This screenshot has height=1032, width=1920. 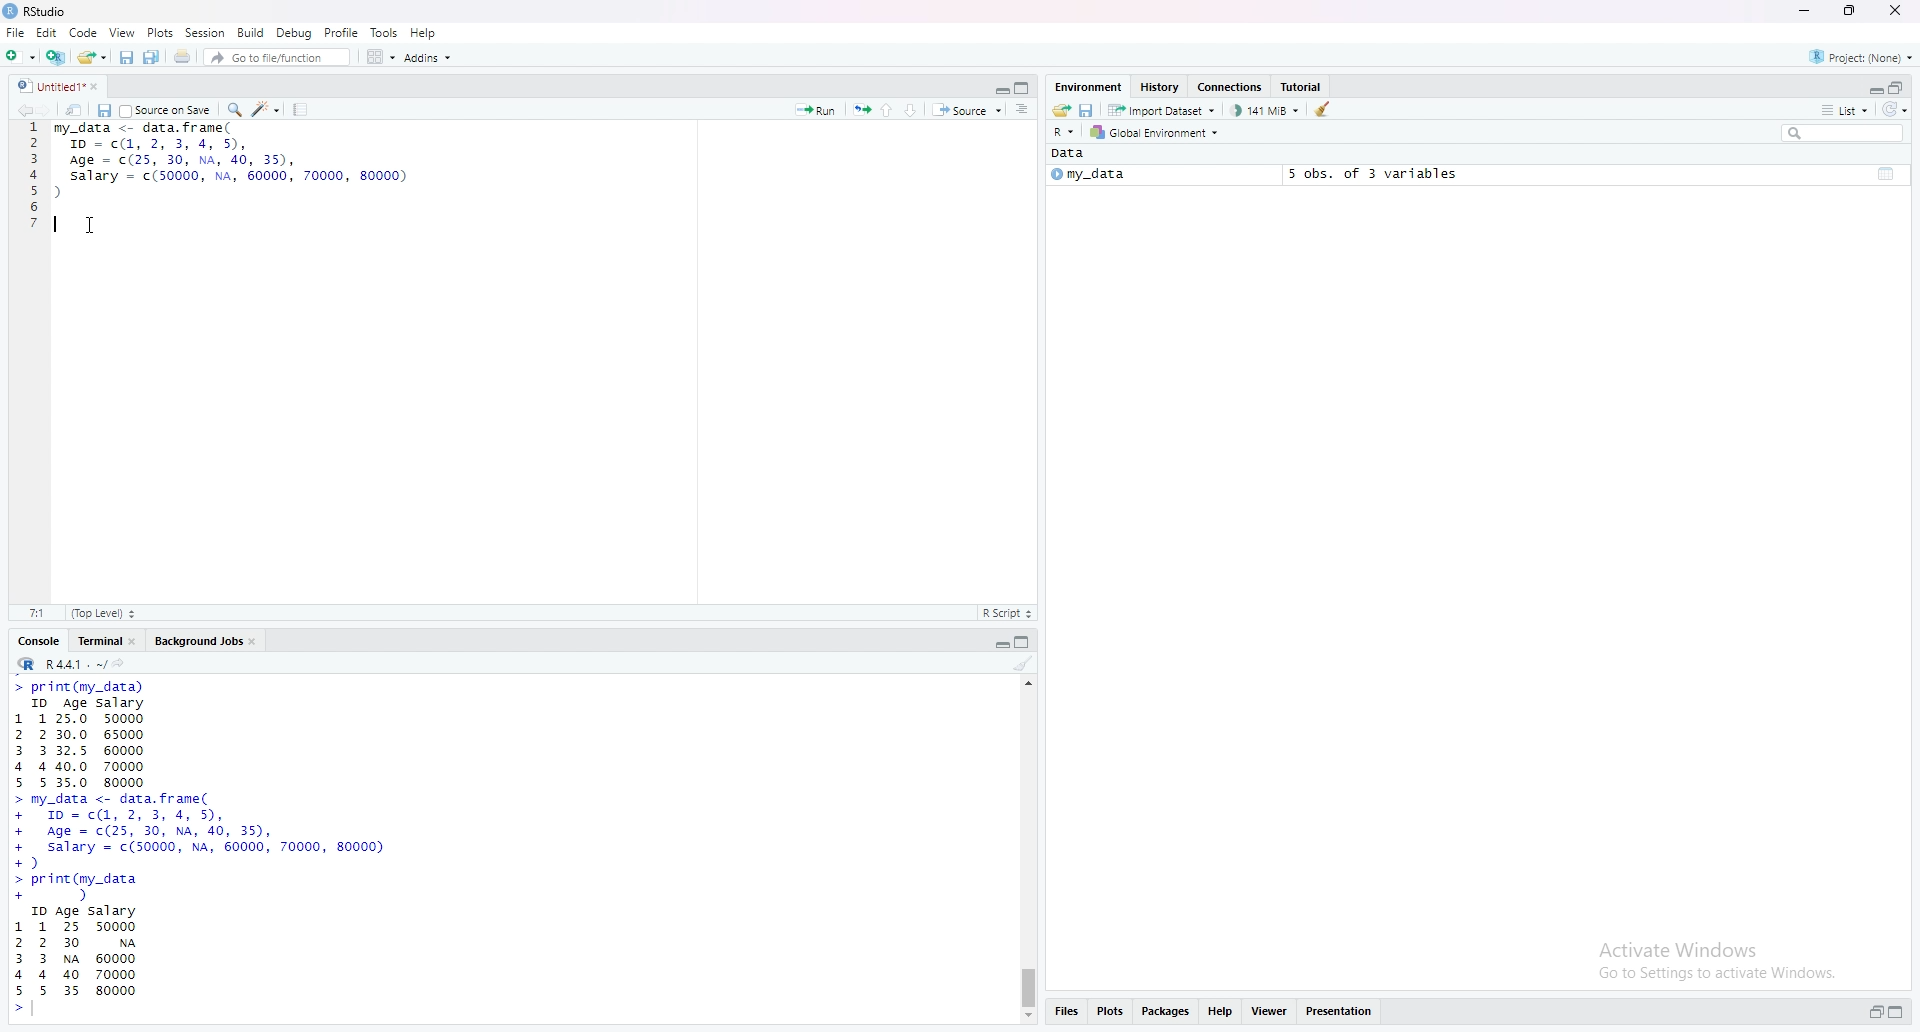 What do you see at coordinates (109, 641) in the screenshot?
I see `Terminal` at bounding box center [109, 641].